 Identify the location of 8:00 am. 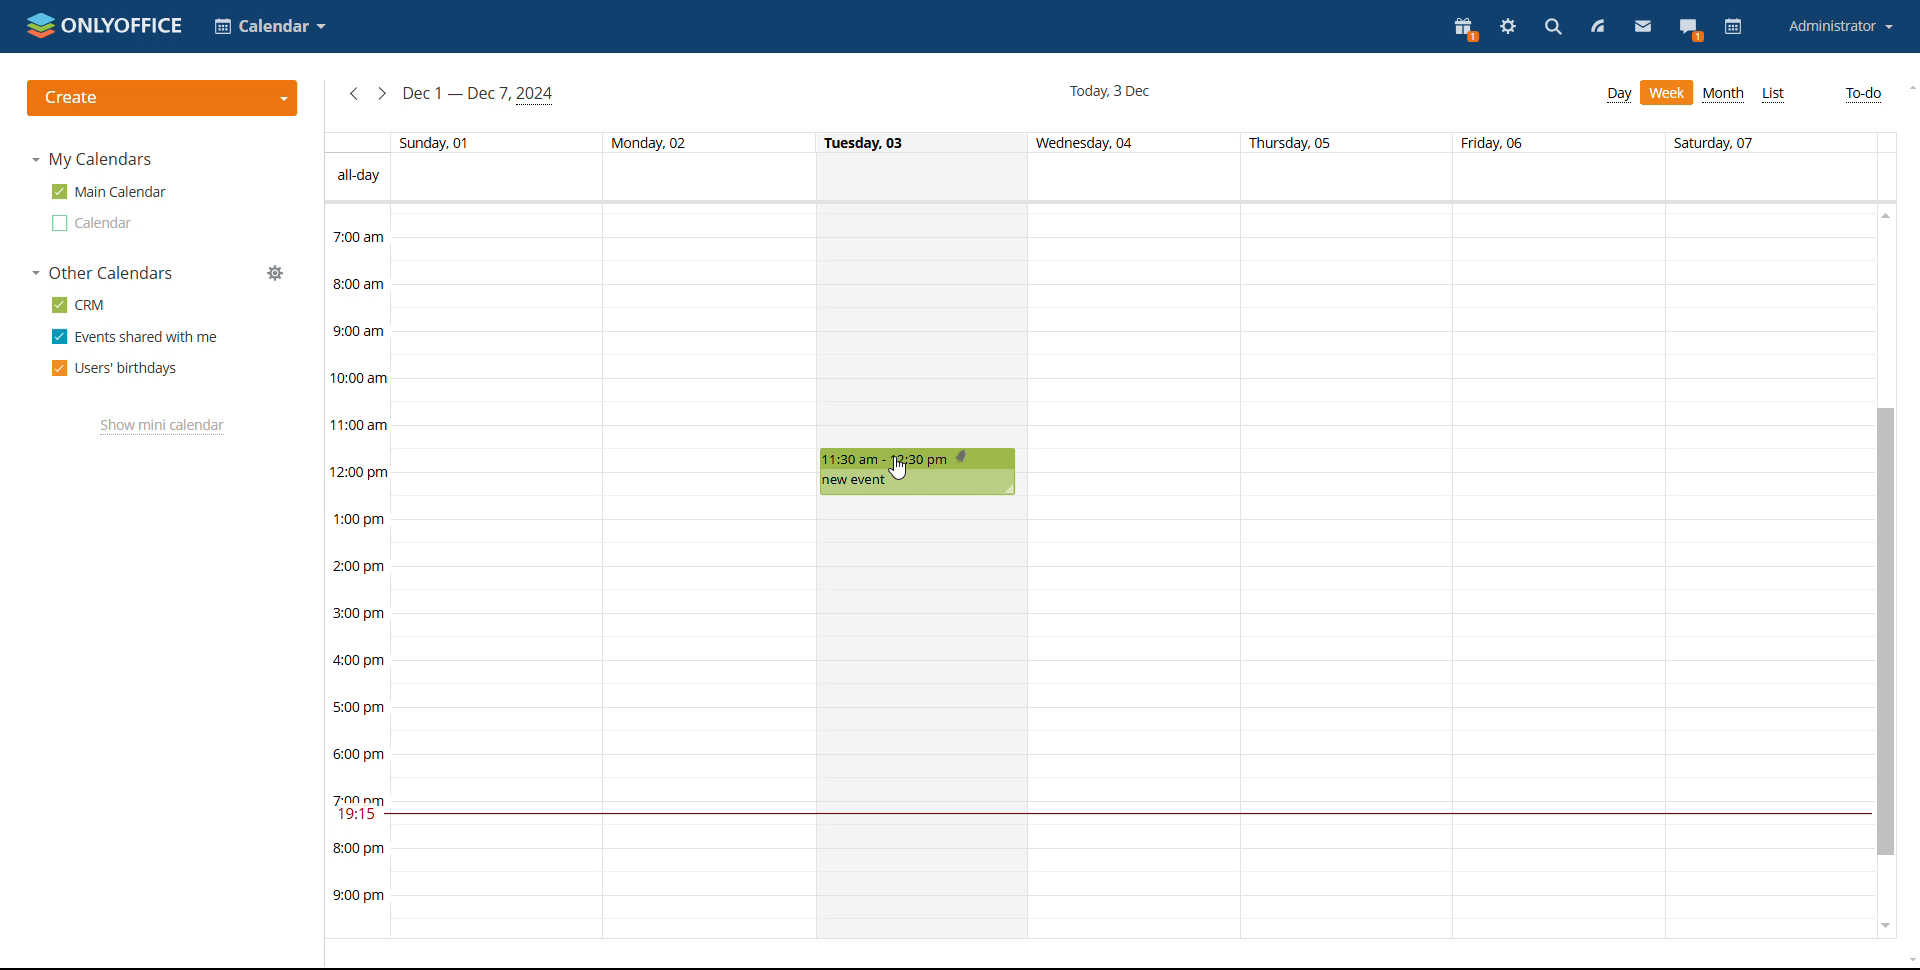
(358, 282).